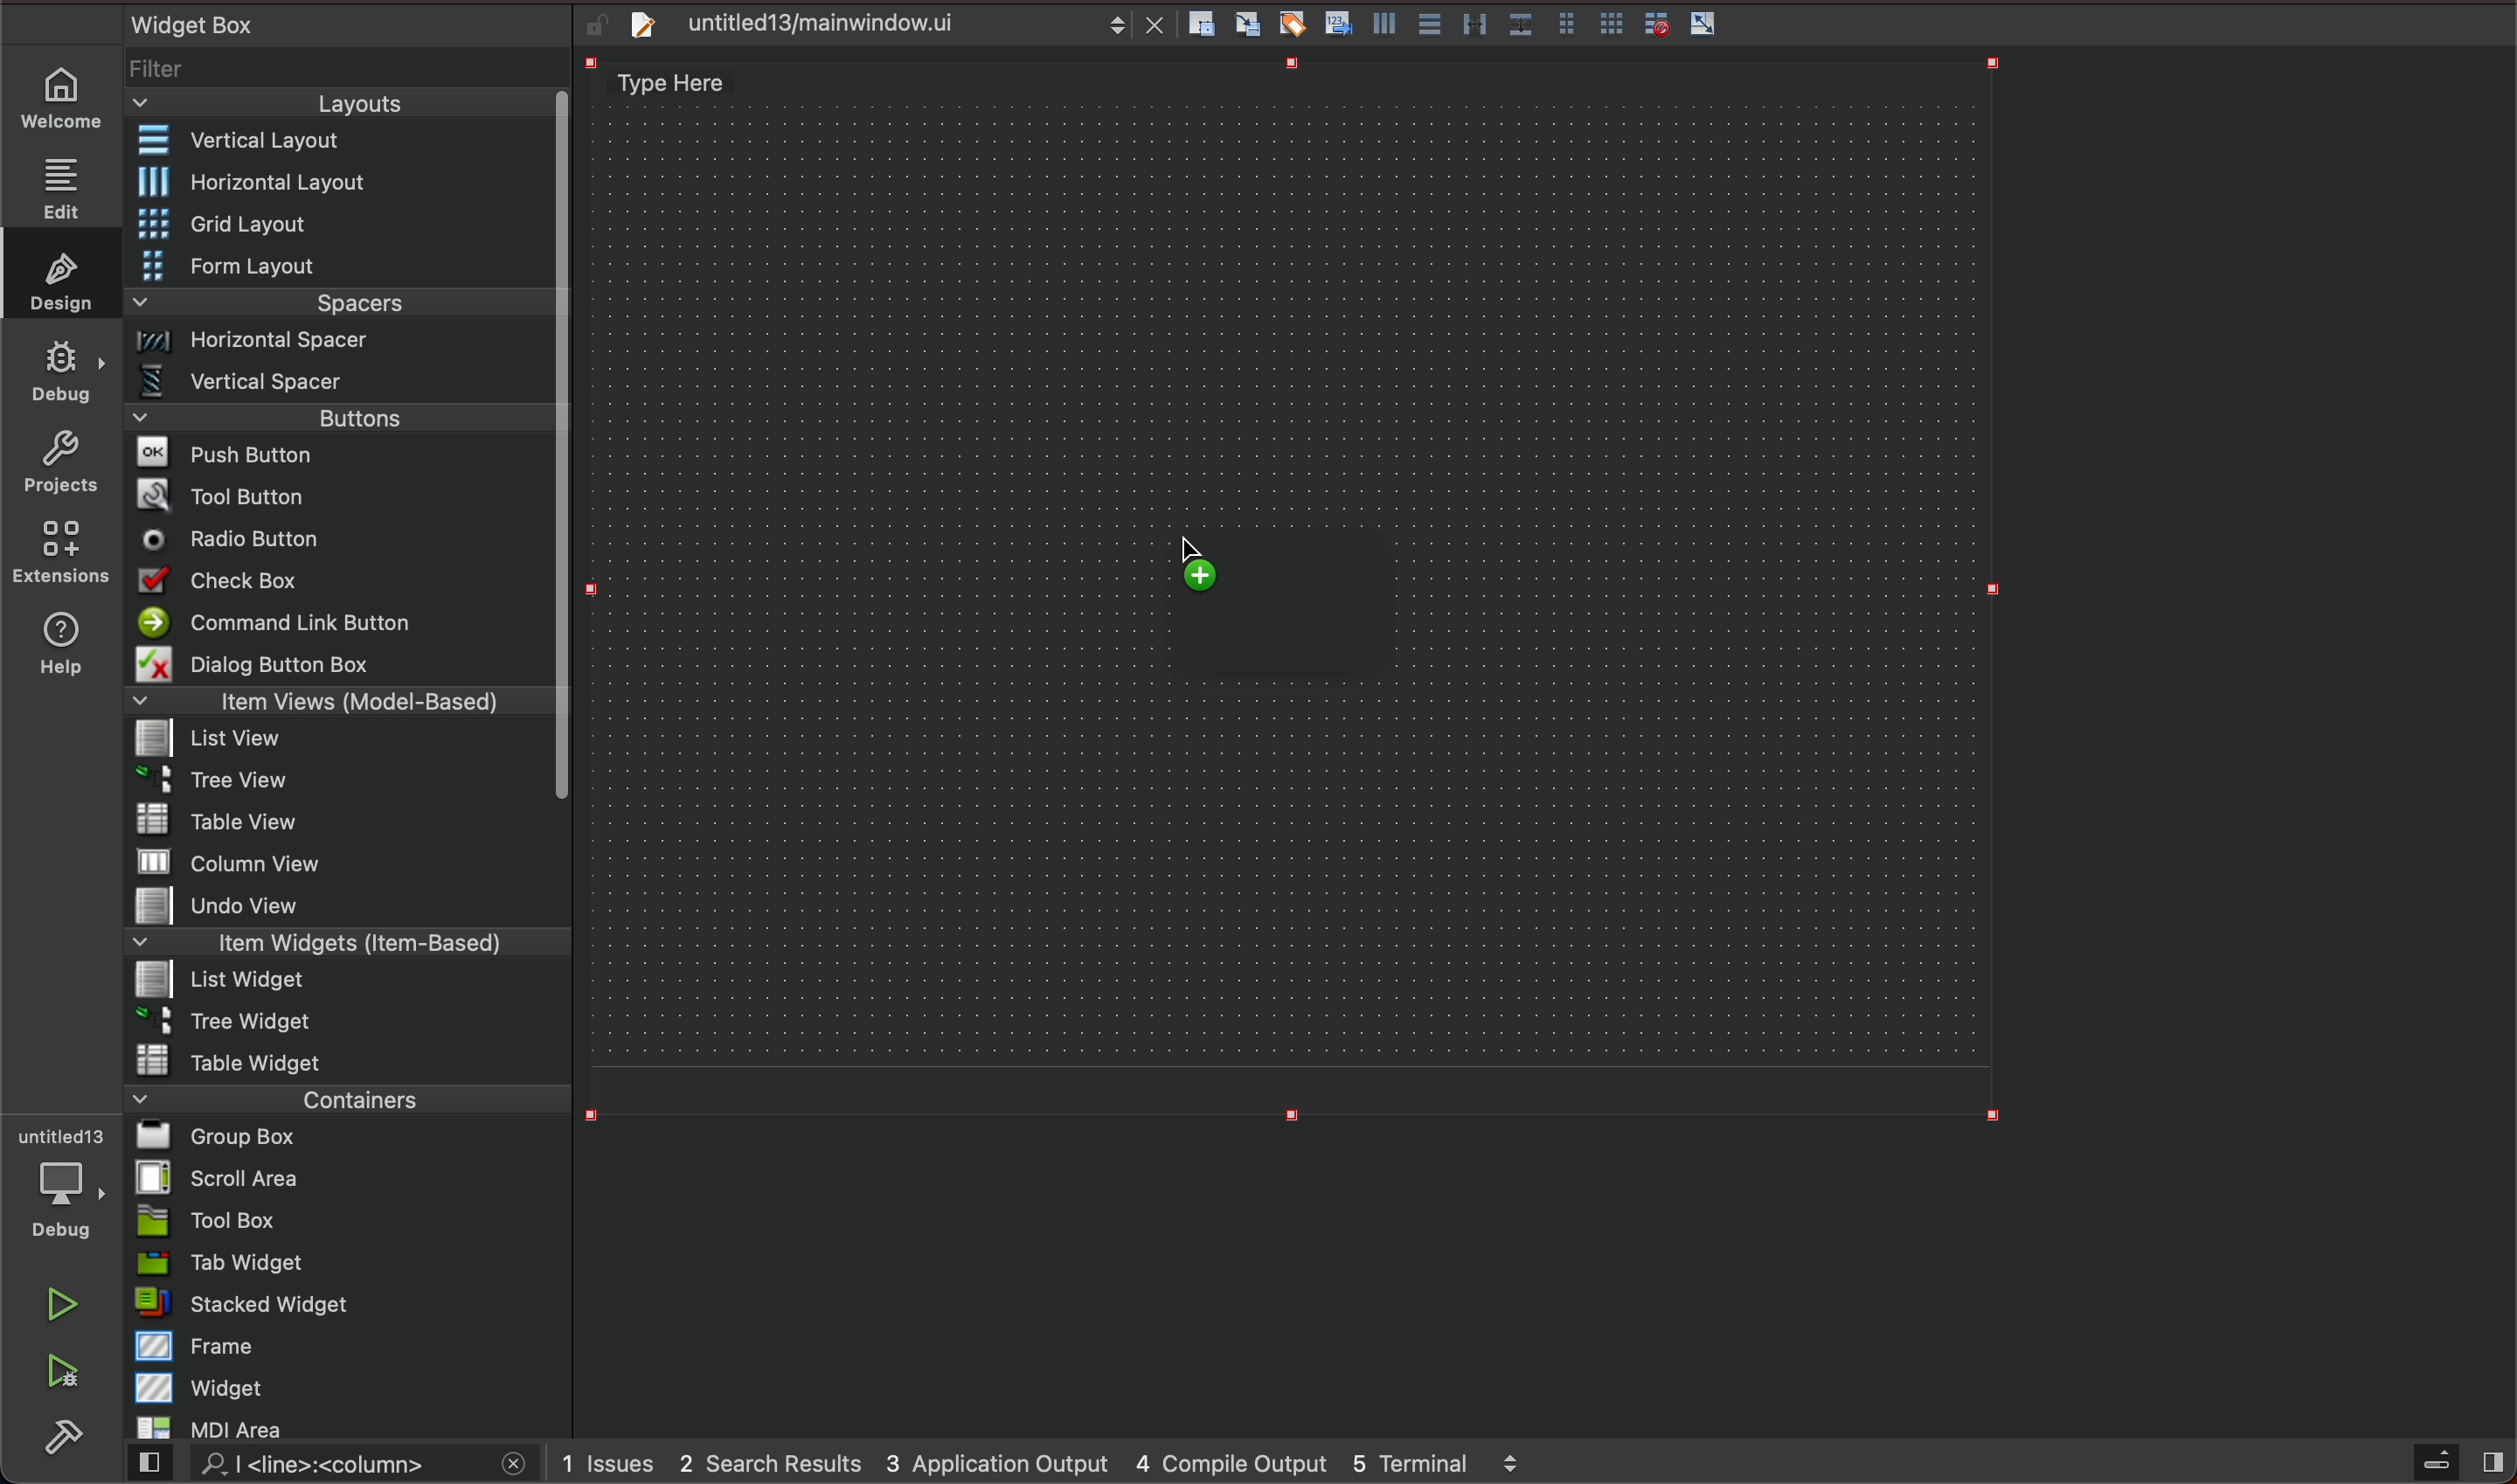 Image resolution: width=2517 pixels, height=1484 pixels. What do you see at coordinates (1471, 23) in the screenshot?
I see `vertical` at bounding box center [1471, 23].